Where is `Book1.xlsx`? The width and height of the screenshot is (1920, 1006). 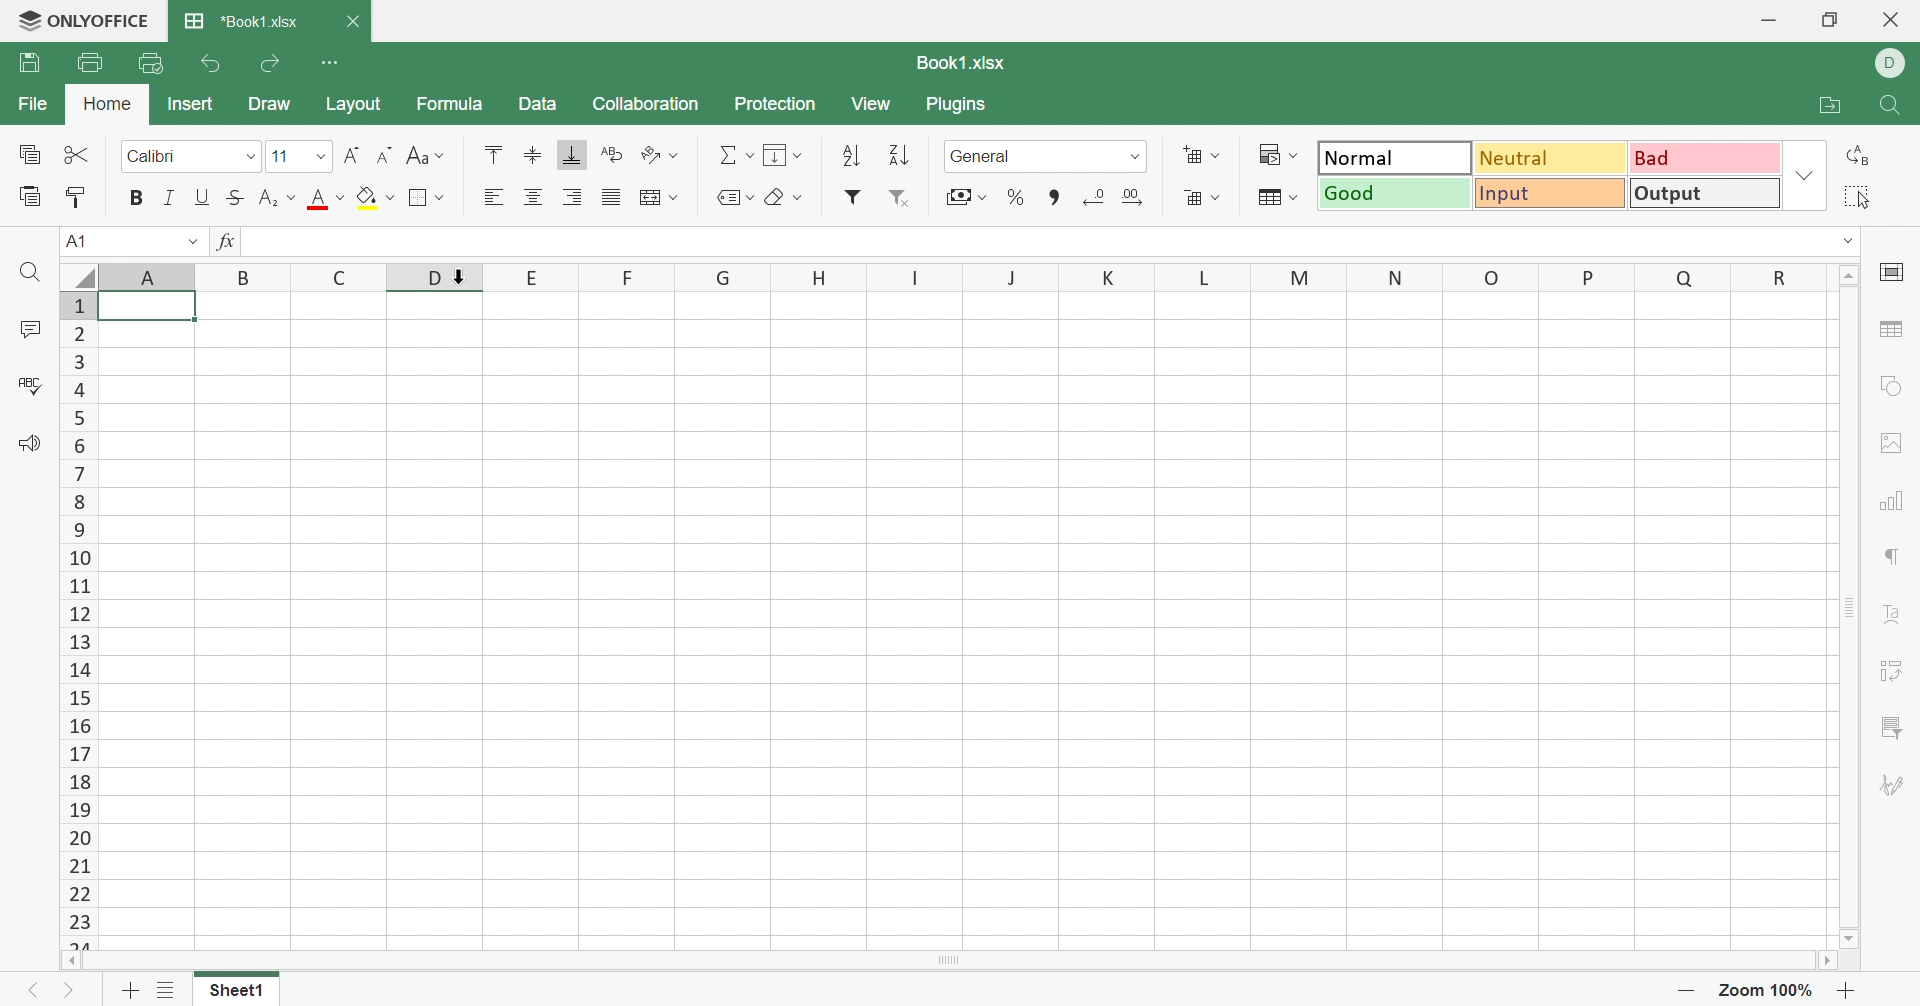
Book1.xlsx is located at coordinates (964, 60).